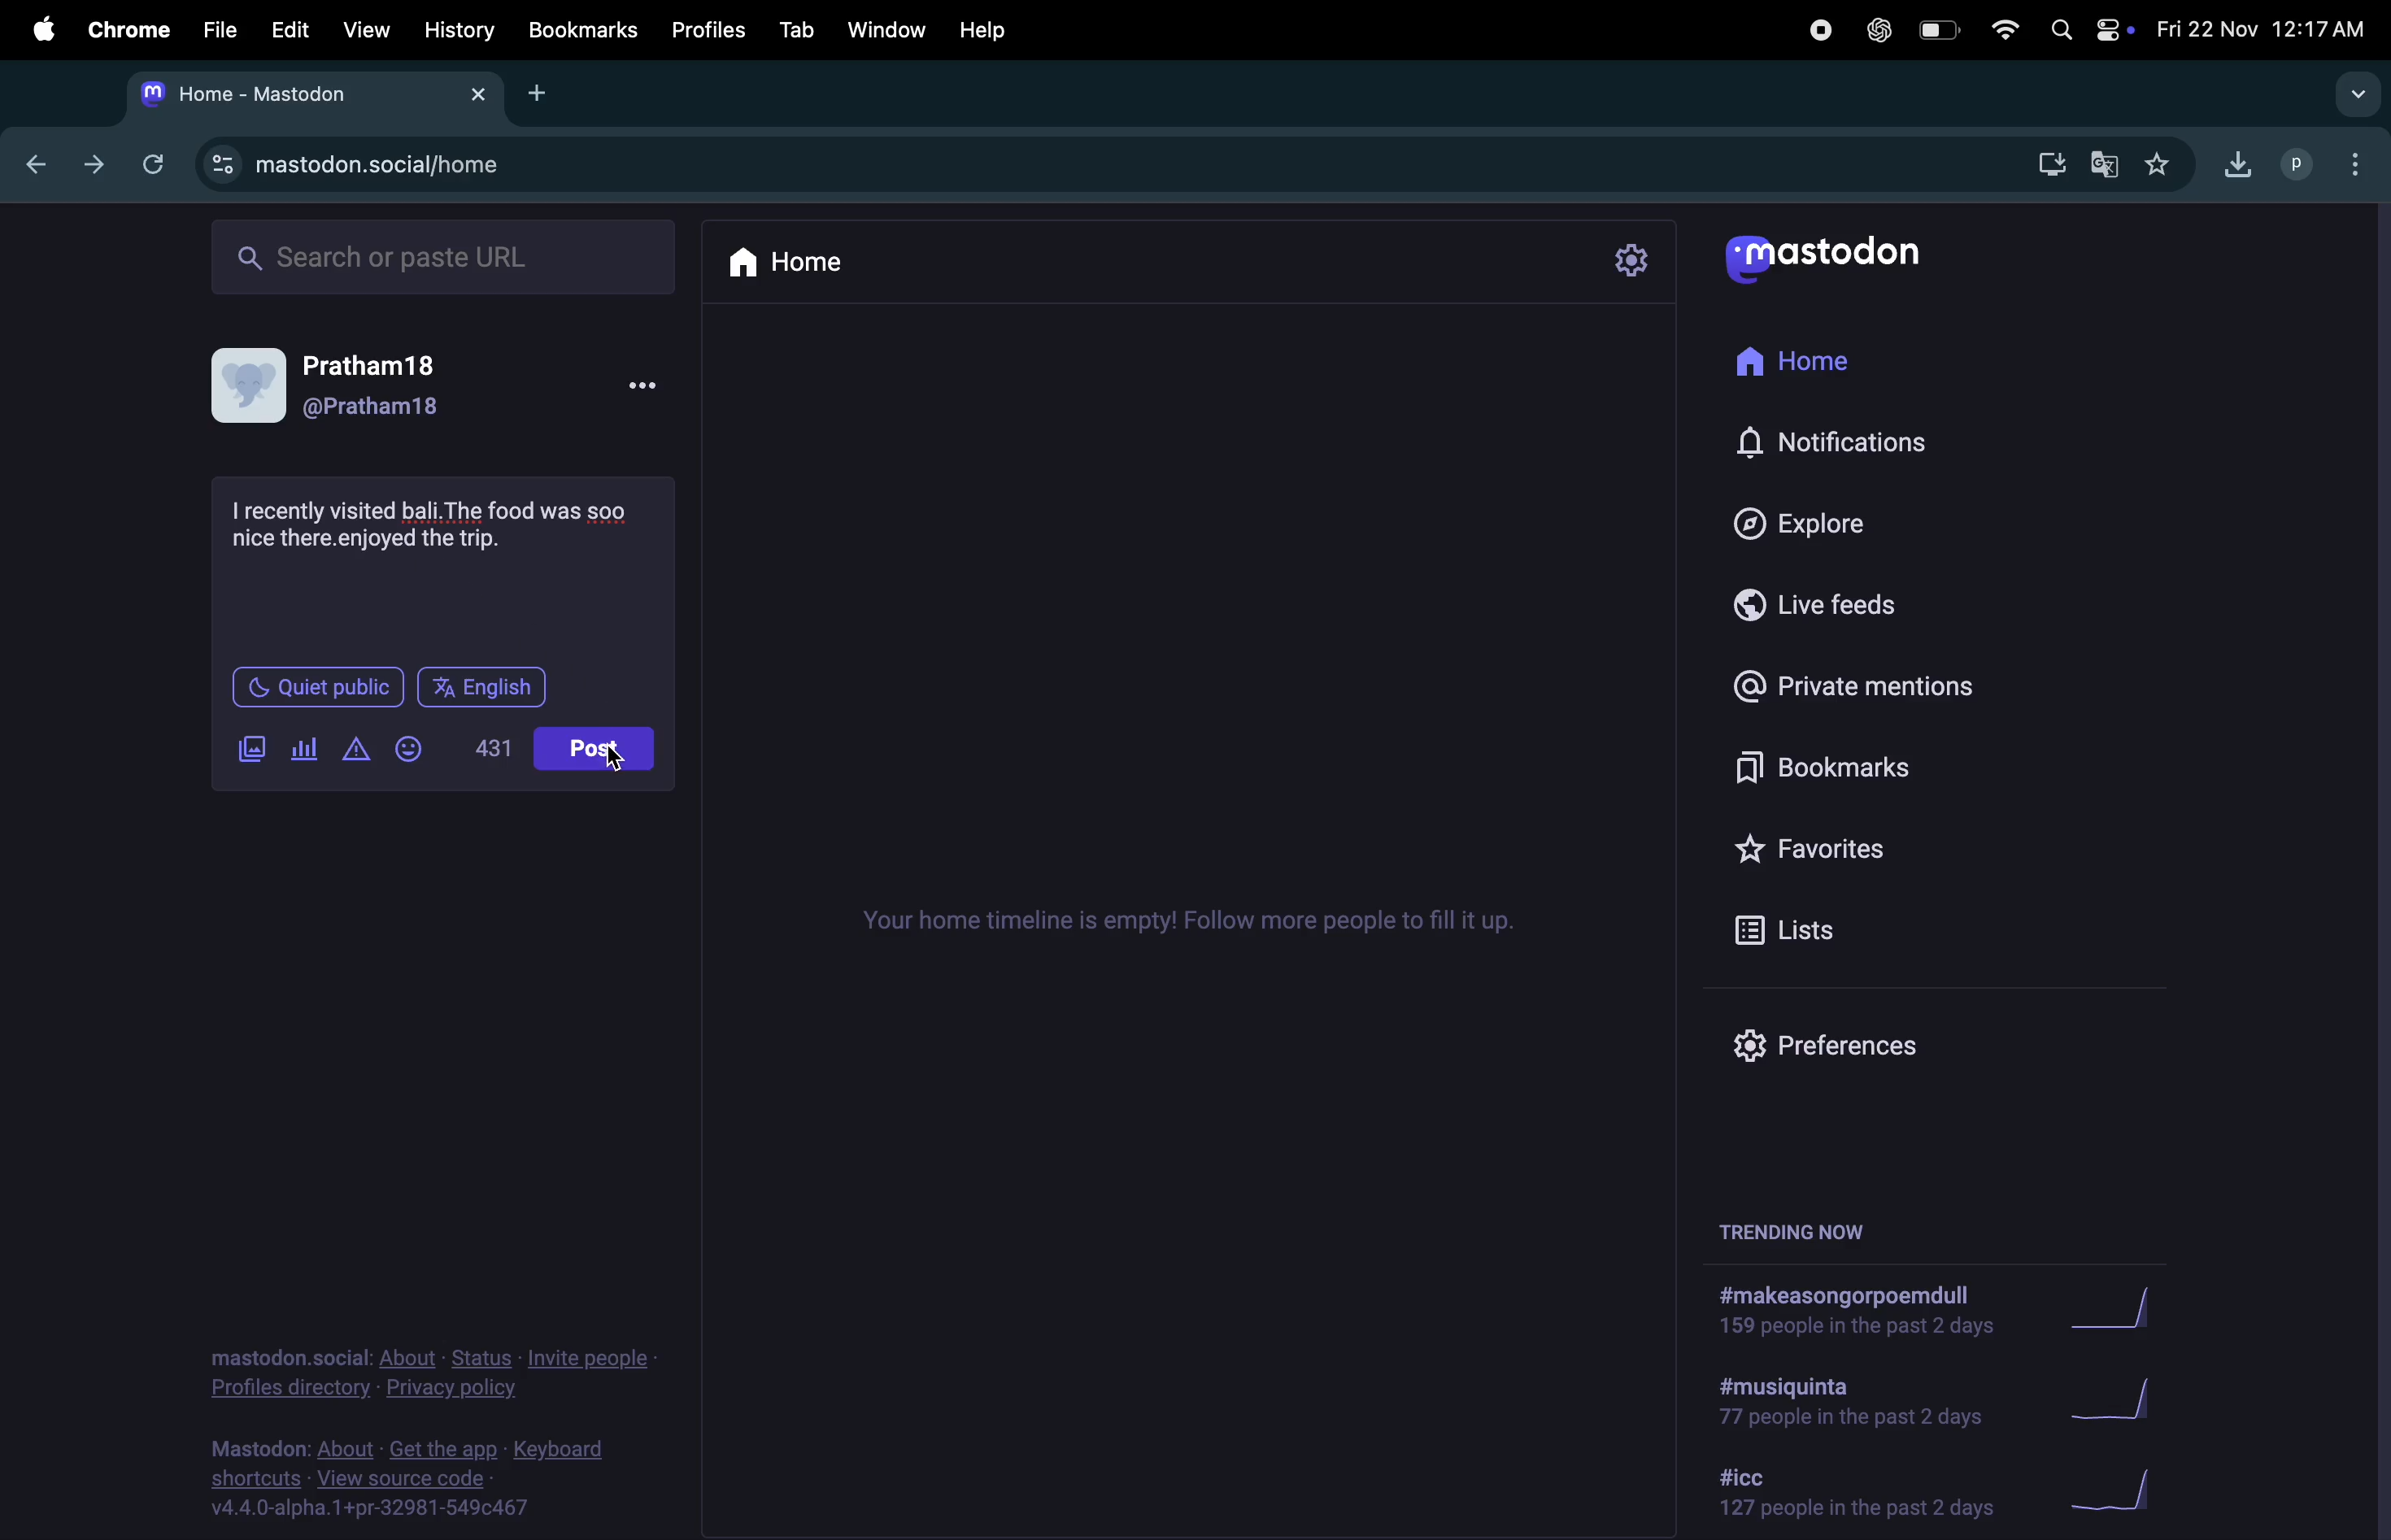 The image size is (2391, 1540). Describe the element at coordinates (887, 25) in the screenshot. I see `window` at that location.